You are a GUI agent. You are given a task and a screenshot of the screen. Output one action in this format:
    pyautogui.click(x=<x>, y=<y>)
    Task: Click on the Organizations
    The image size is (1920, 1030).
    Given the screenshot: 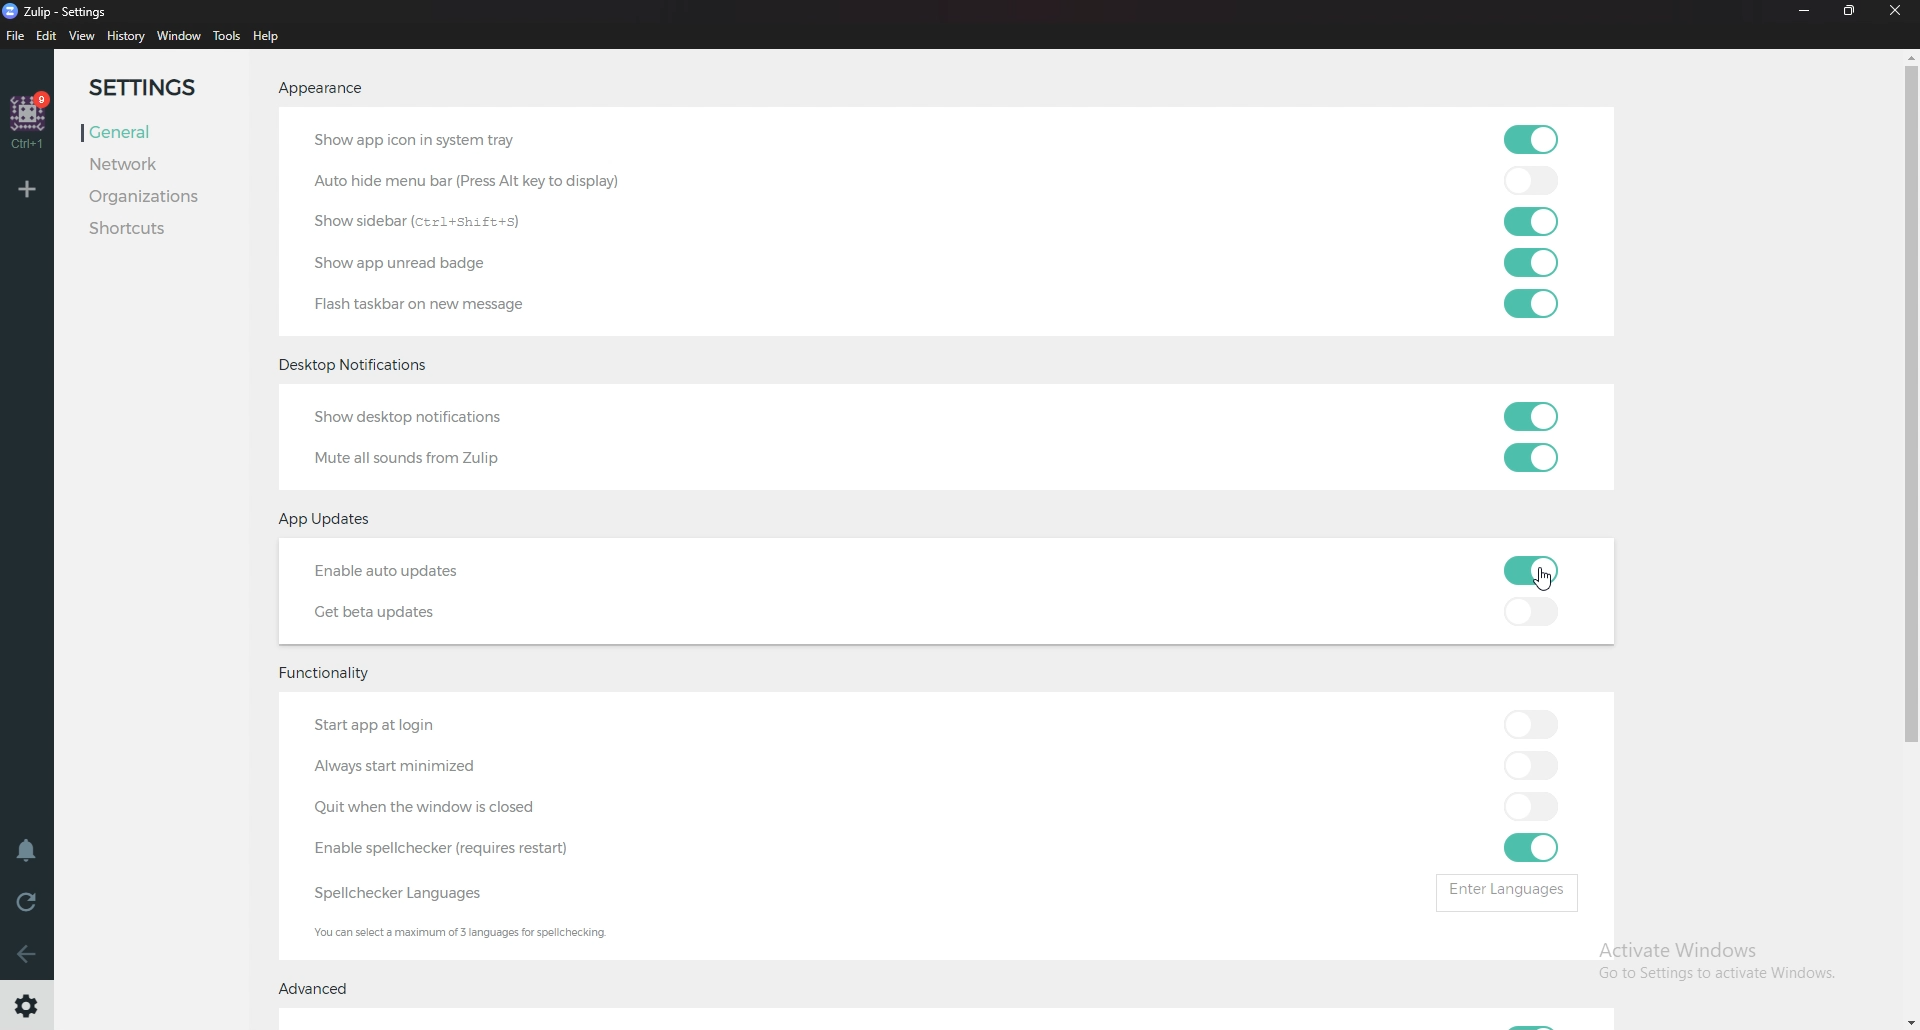 What is the action you would take?
    pyautogui.click(x=158, y=196)
    